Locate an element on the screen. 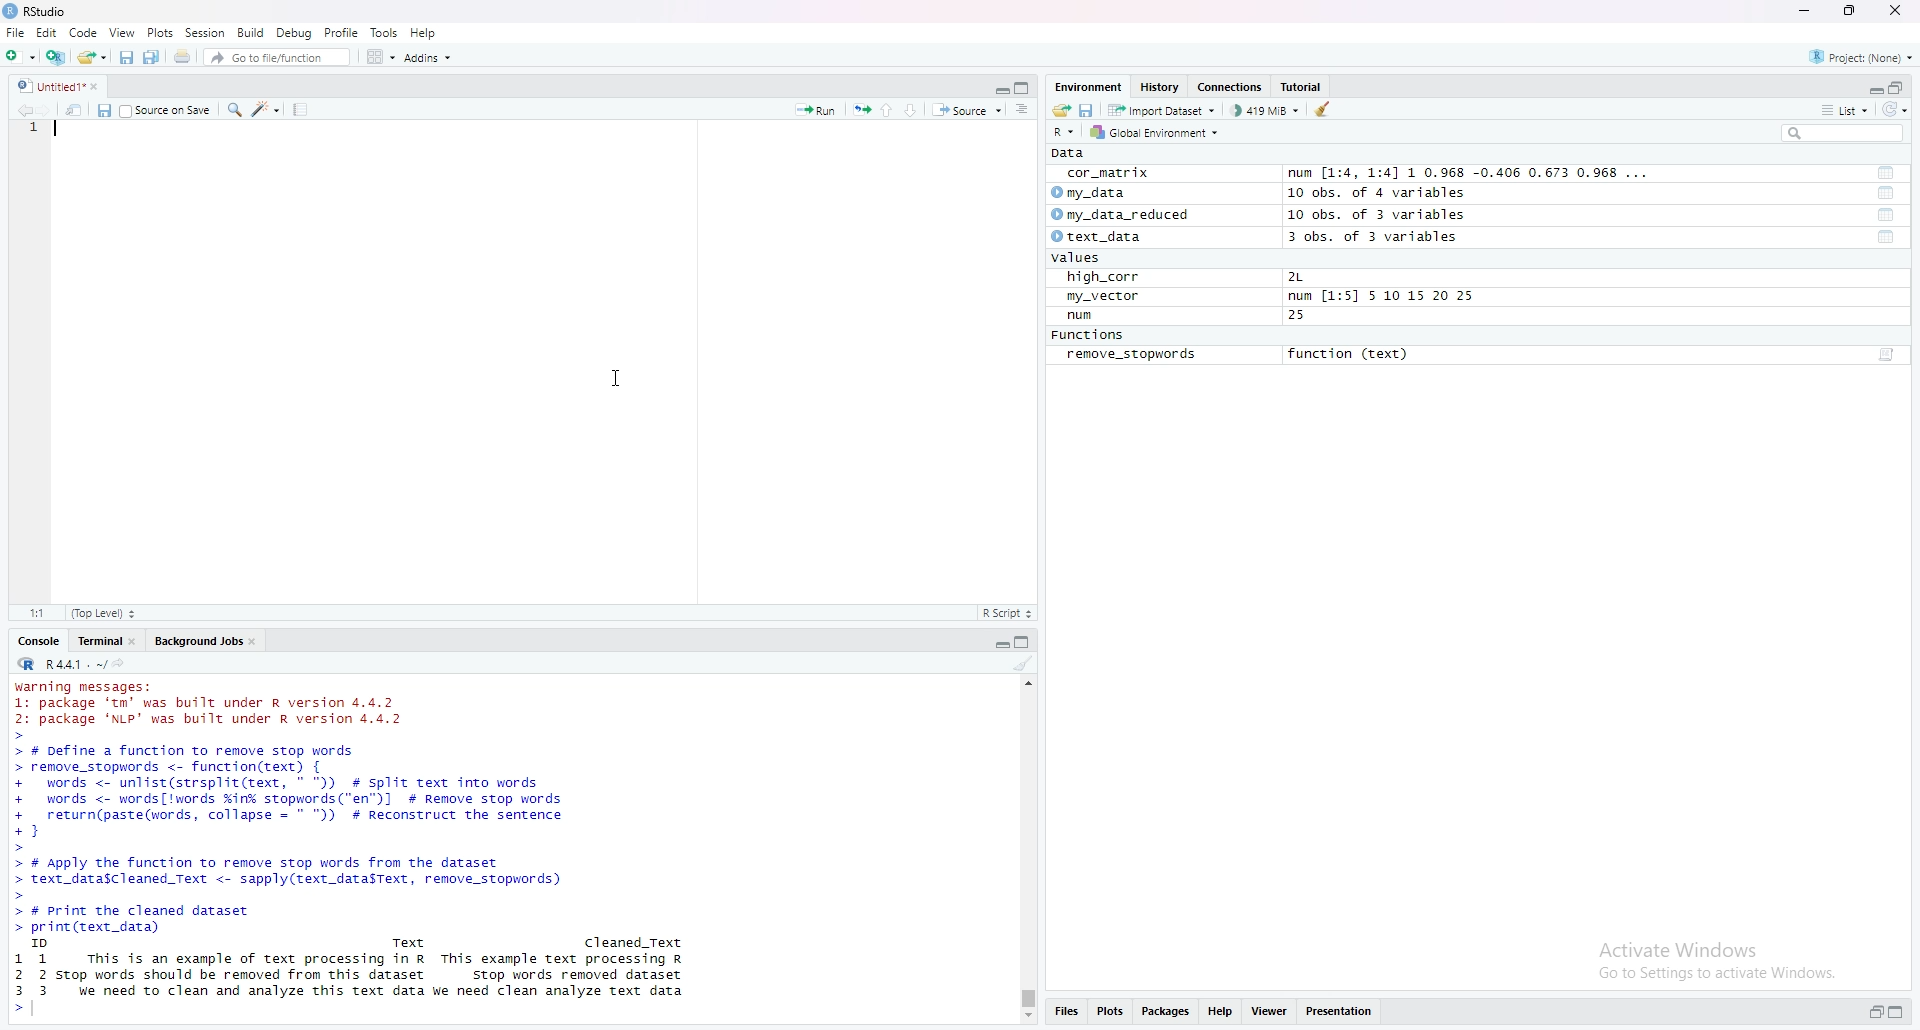 The height and width of the screenshot is (1030, 1920). Background Jobs is located at coordinates (204, 642).